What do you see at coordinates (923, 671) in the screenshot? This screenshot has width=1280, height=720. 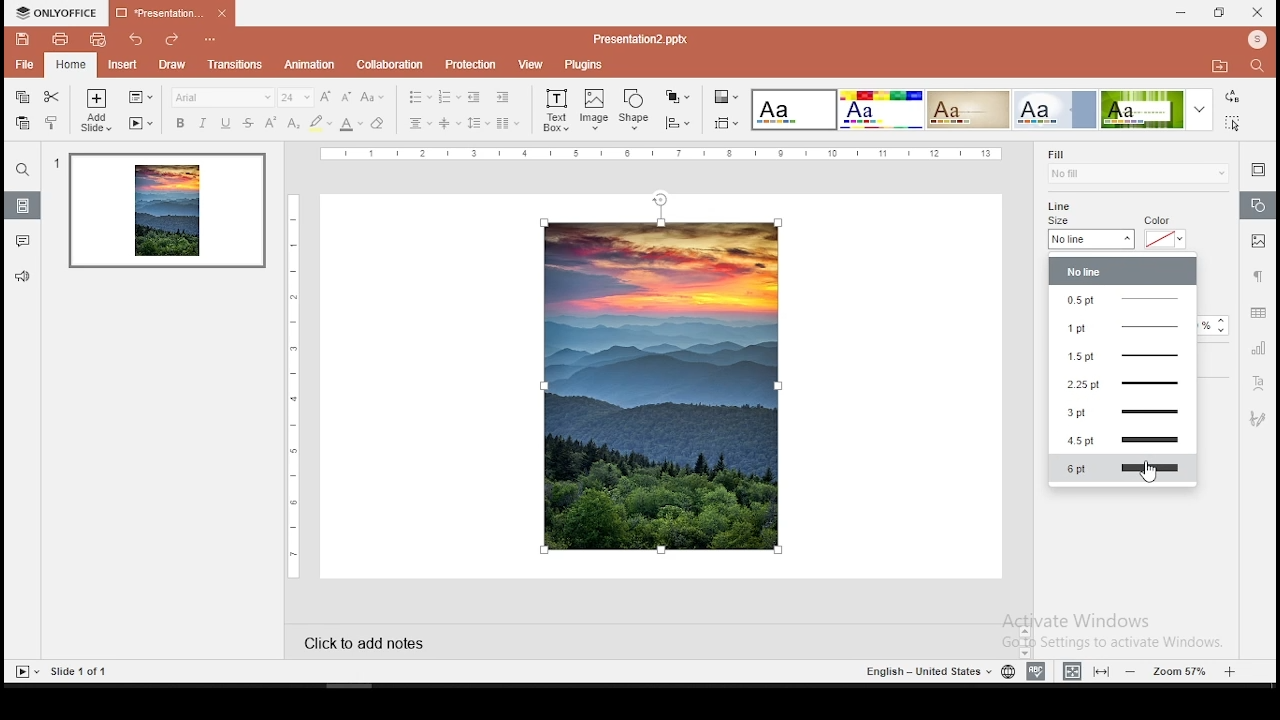 I see `english - united states` at bounding box center [923, 671].